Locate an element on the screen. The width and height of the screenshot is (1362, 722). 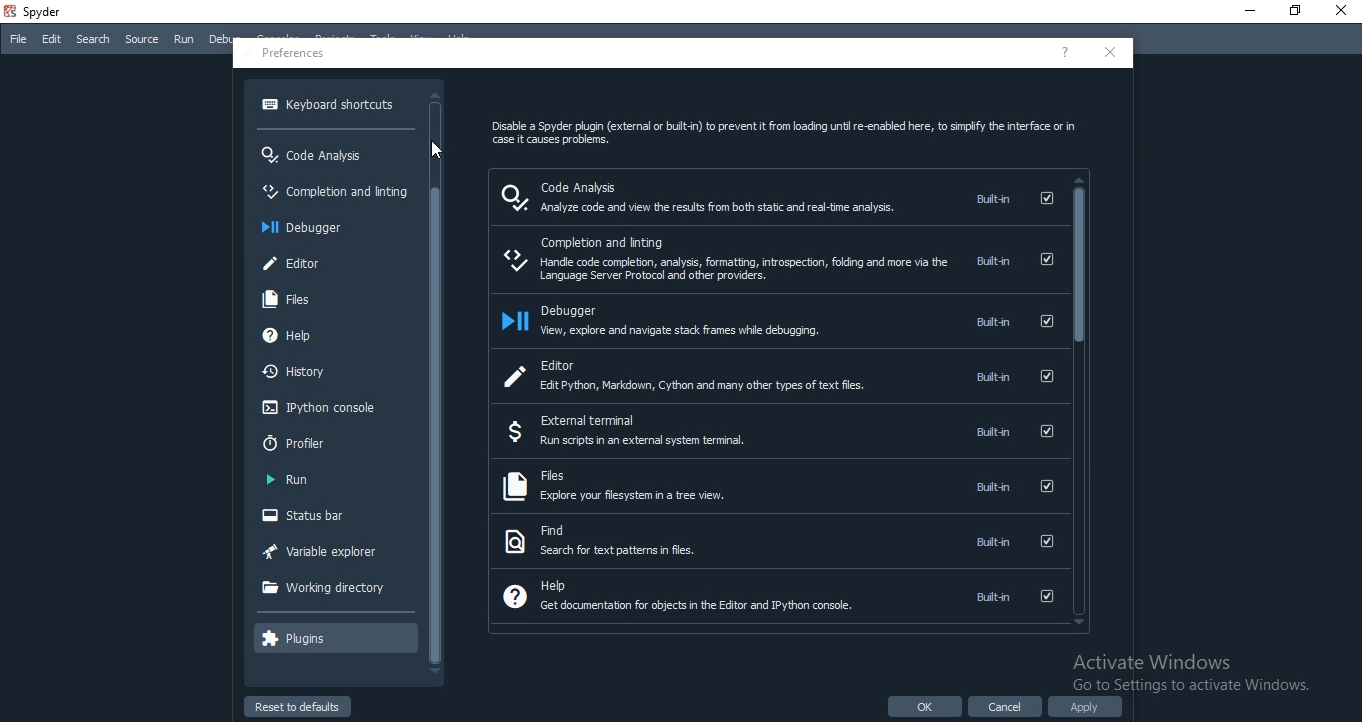
apply is located at coordinates (1087, 709).